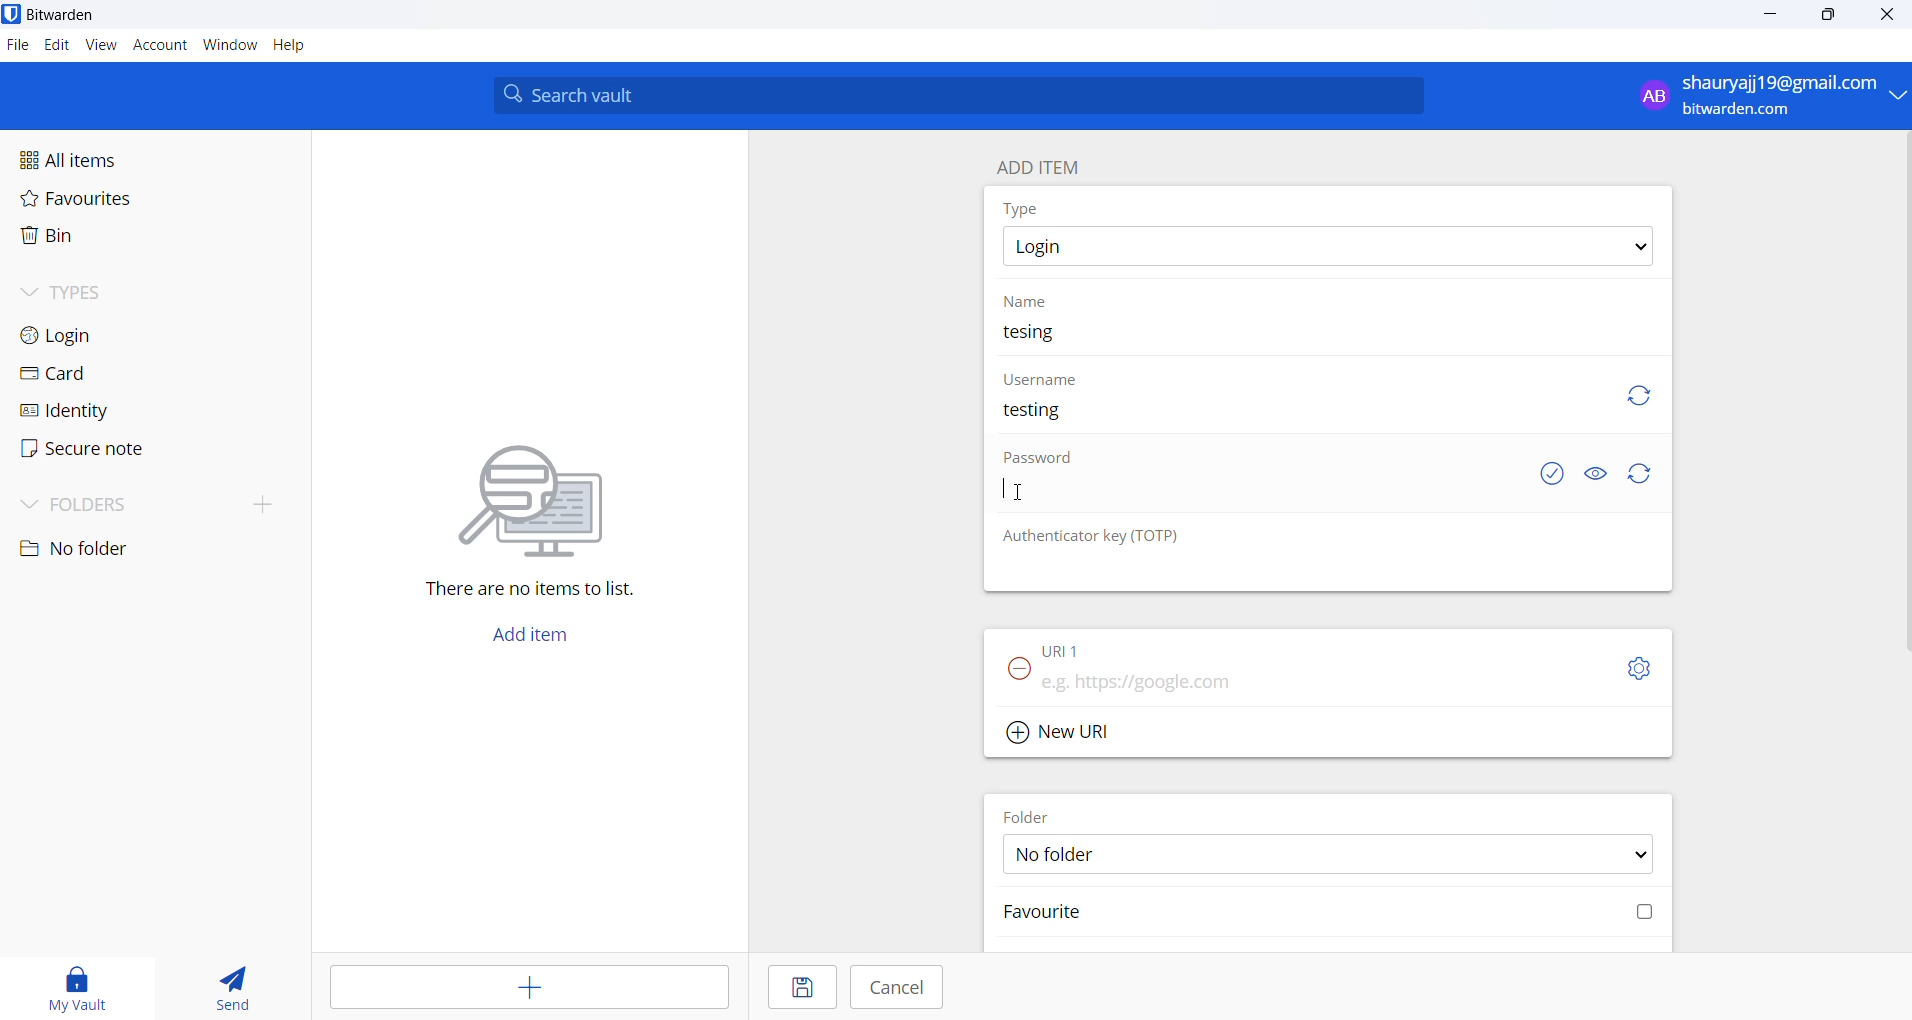  I want to click on login and logout options, so click(1771, 97).